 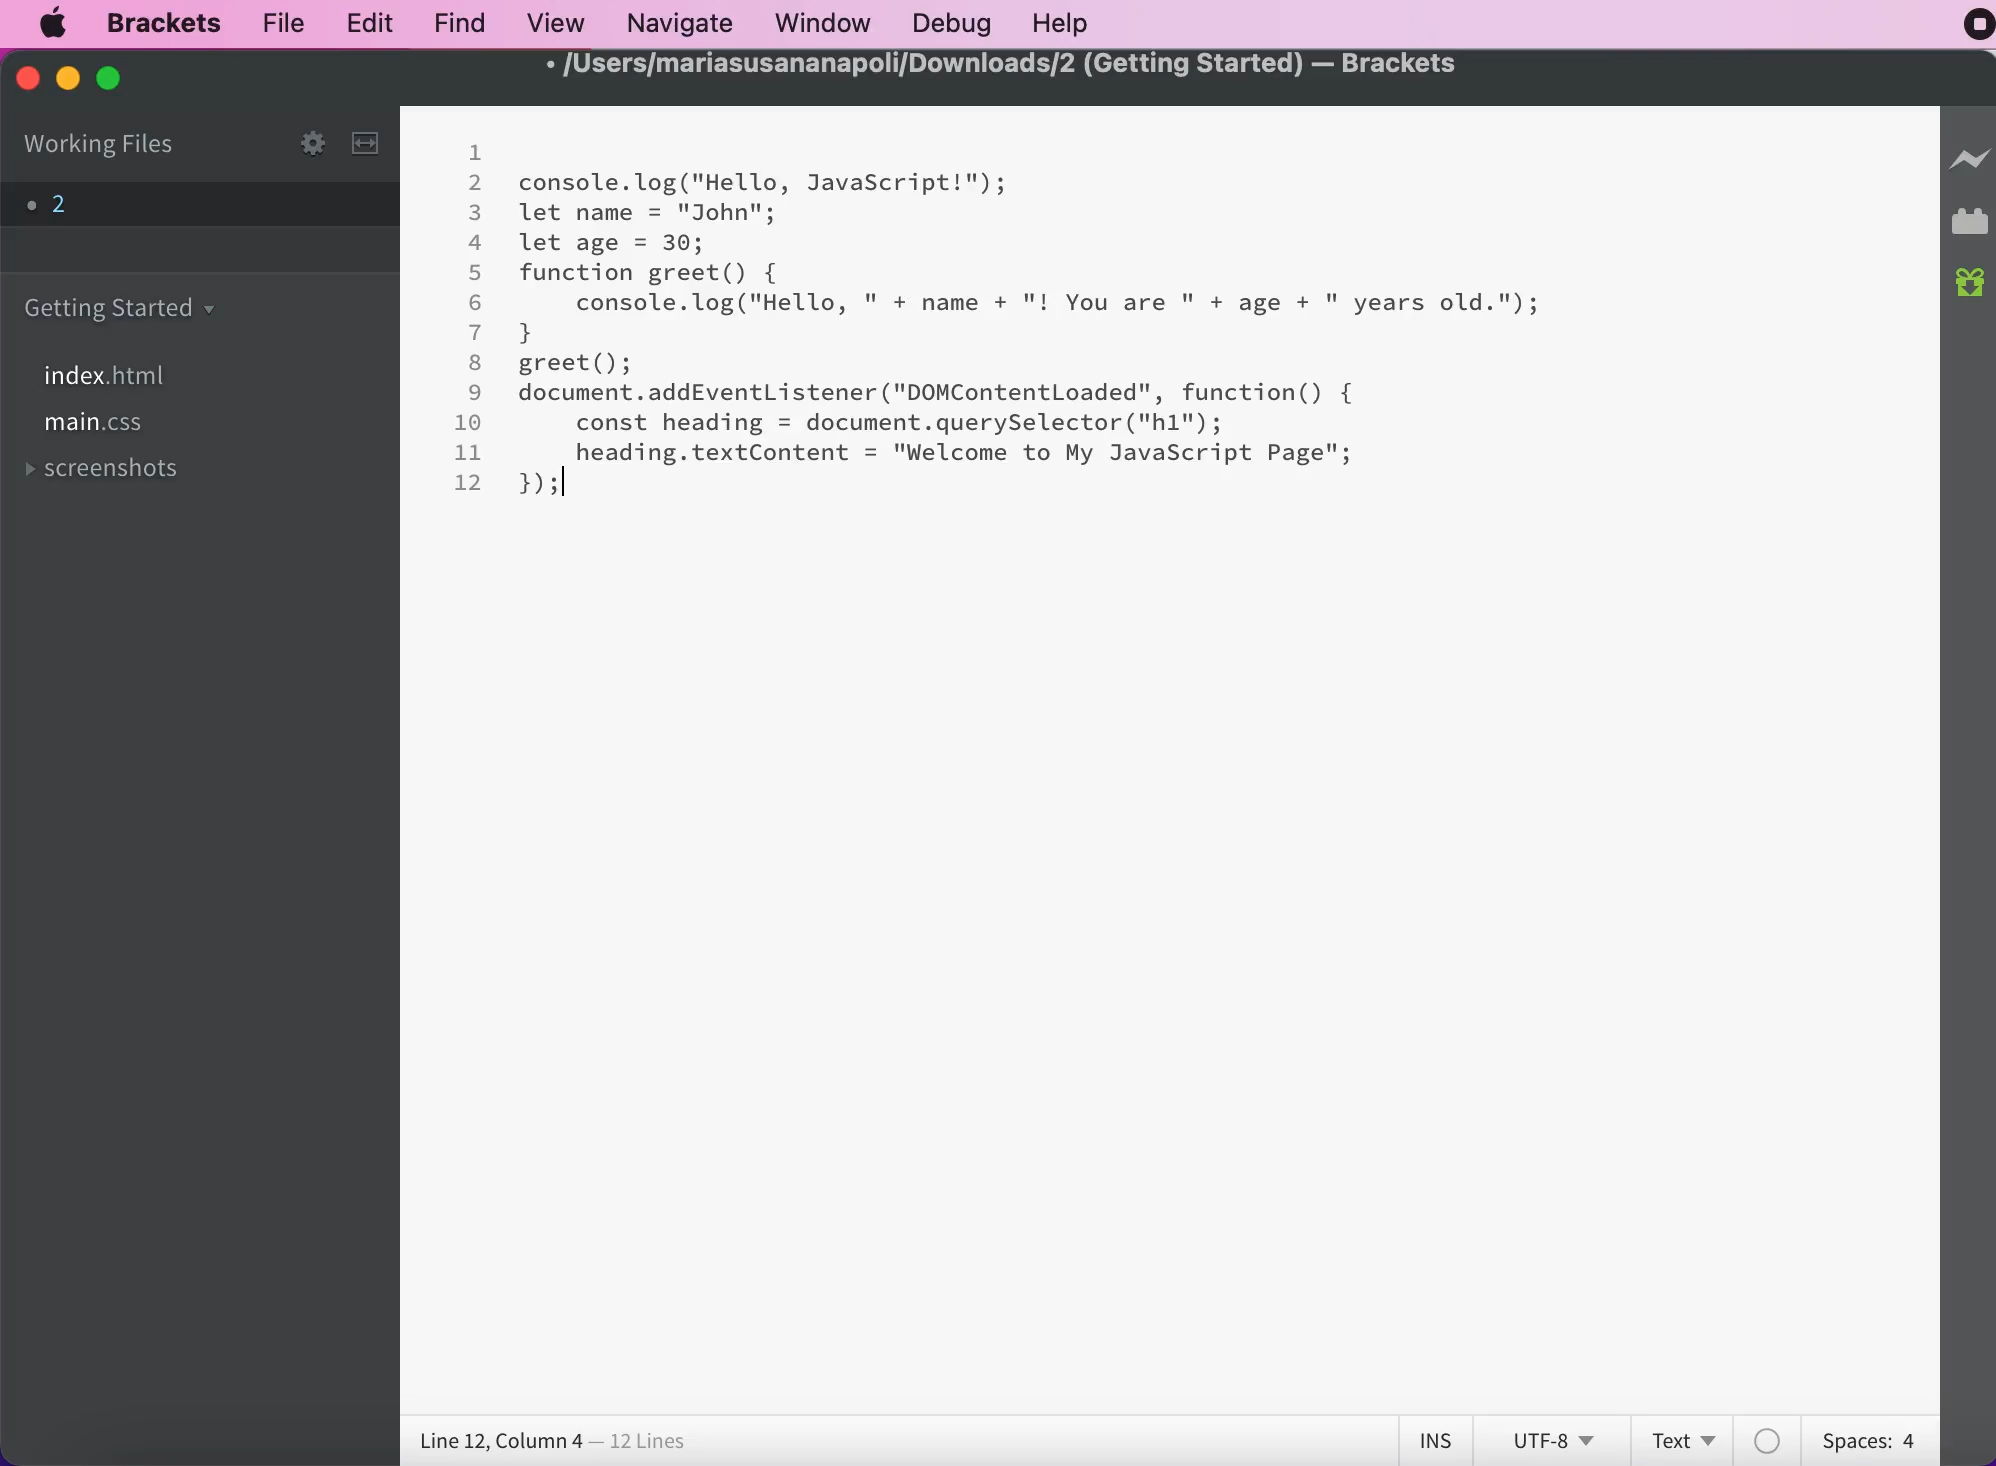 What do you see at coordinates (476, 393) in the screenshot?
I see `9` at bounding box center [476, 393].